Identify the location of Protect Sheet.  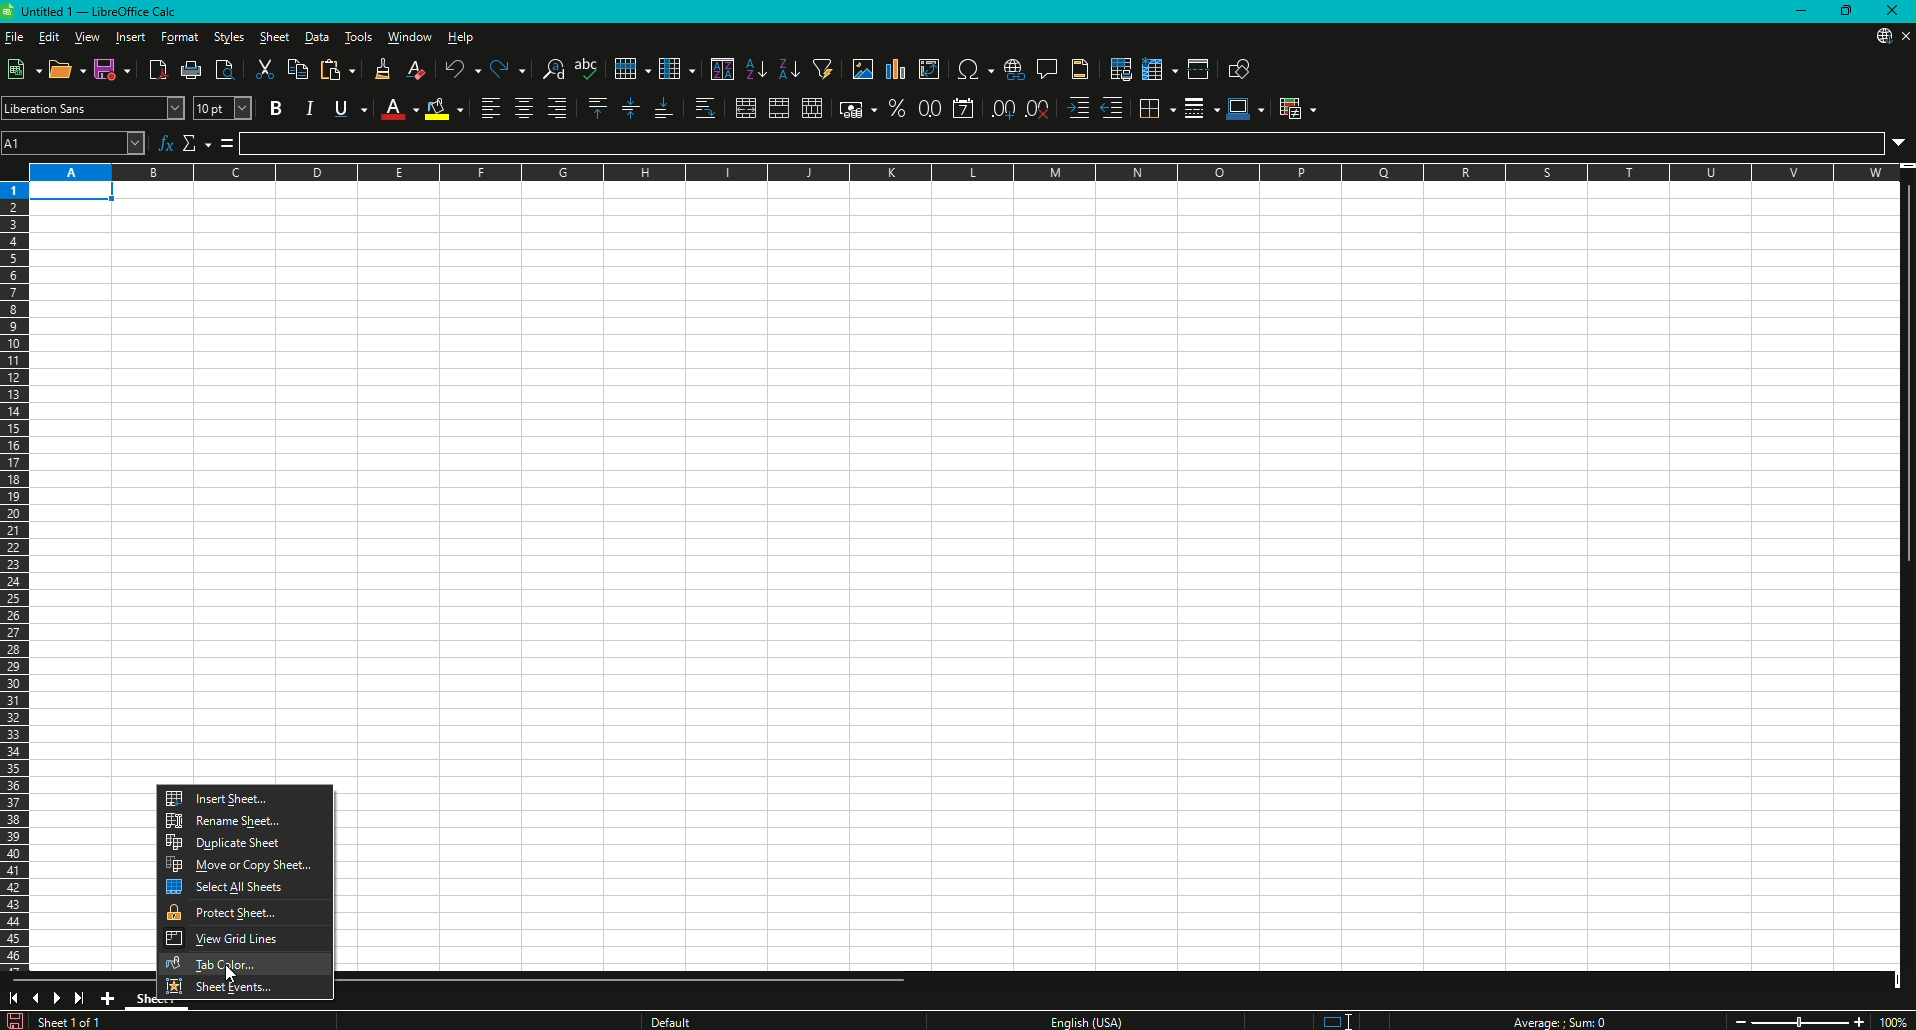
(246, 913).